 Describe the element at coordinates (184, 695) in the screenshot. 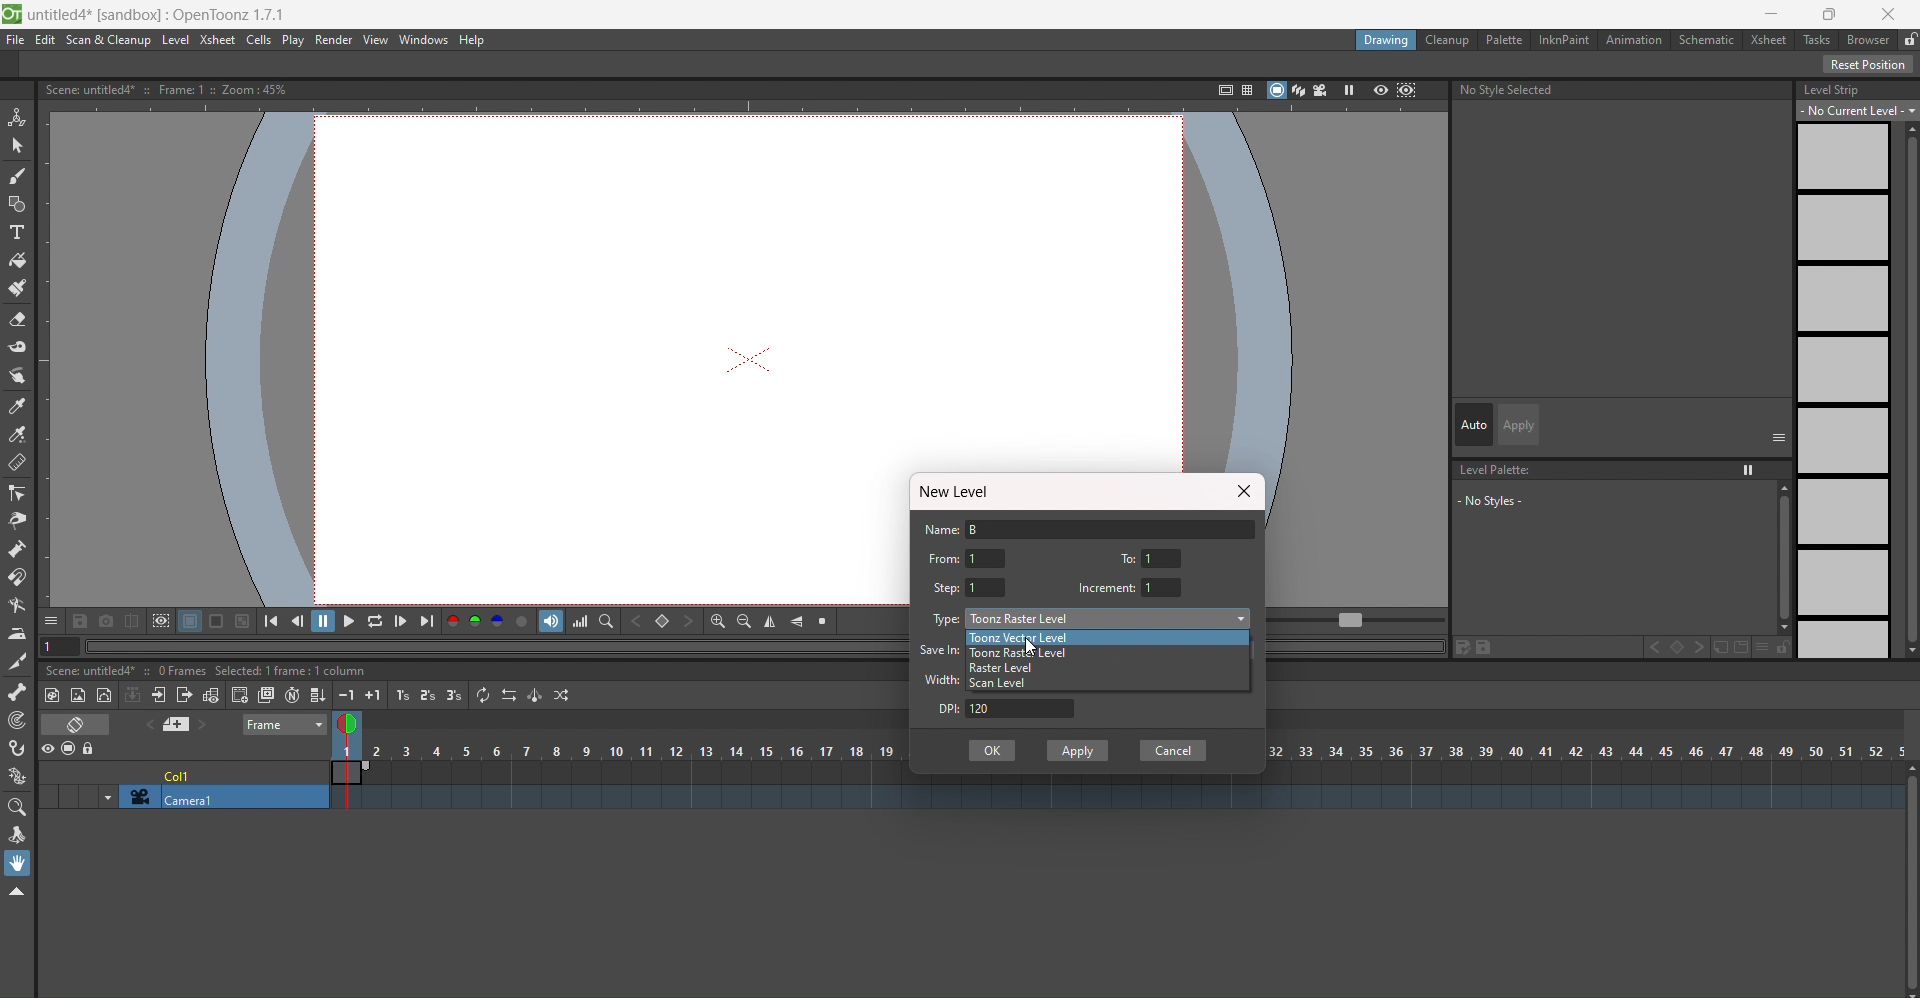

I see `close sub xsheet` at that location.